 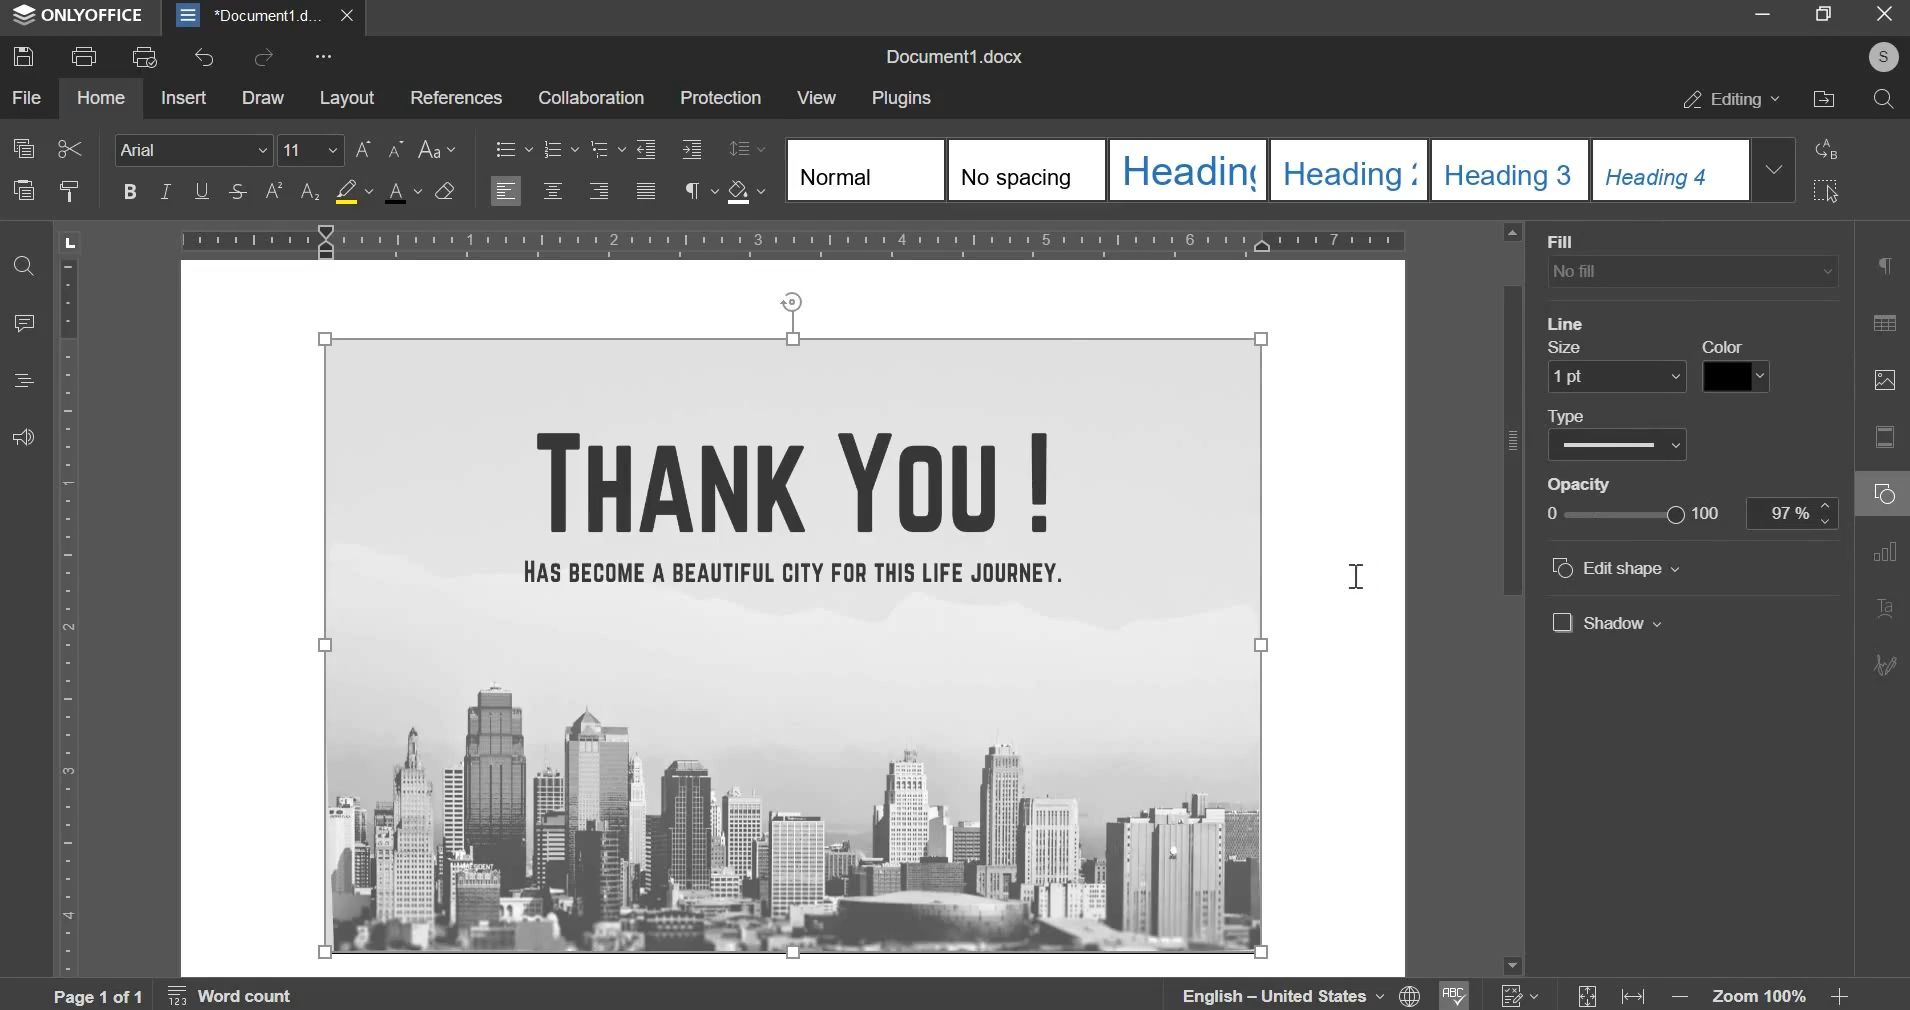 What do you see at coordinates (22, 436) in the screenshot?
I see `feedback` at bounding box center [22, 436].